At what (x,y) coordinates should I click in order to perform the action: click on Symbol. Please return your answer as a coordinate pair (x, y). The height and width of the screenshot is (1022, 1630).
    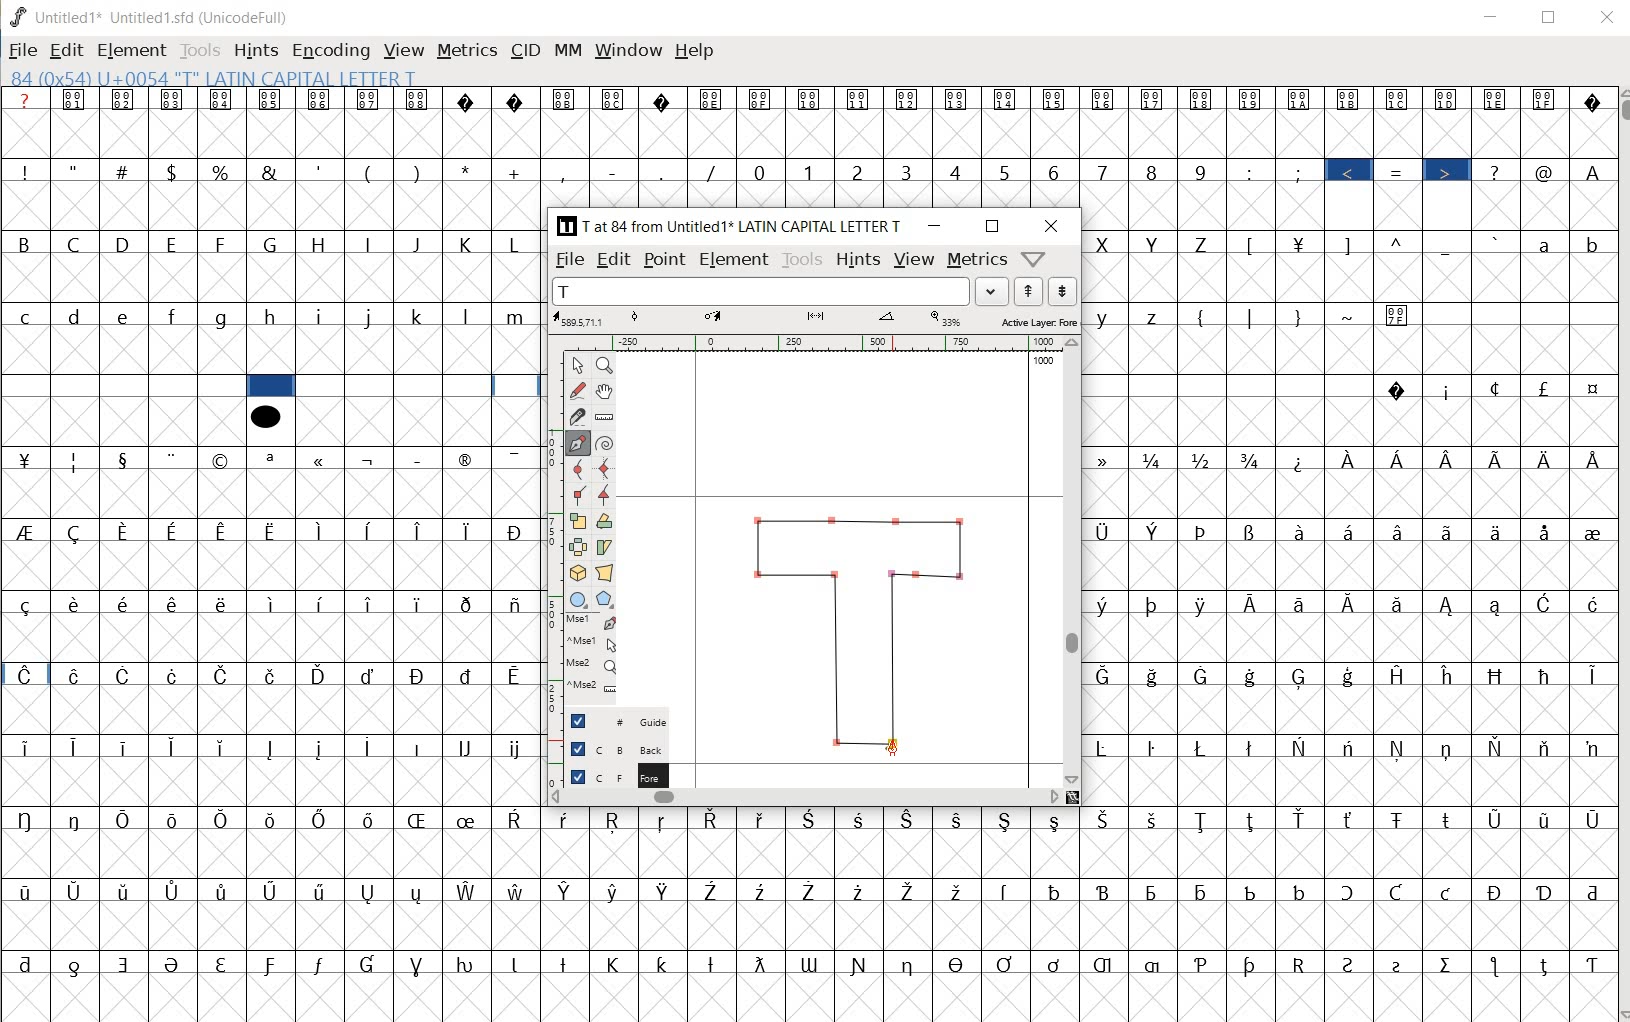
    Looking at the image, I should click on (1104, 101).